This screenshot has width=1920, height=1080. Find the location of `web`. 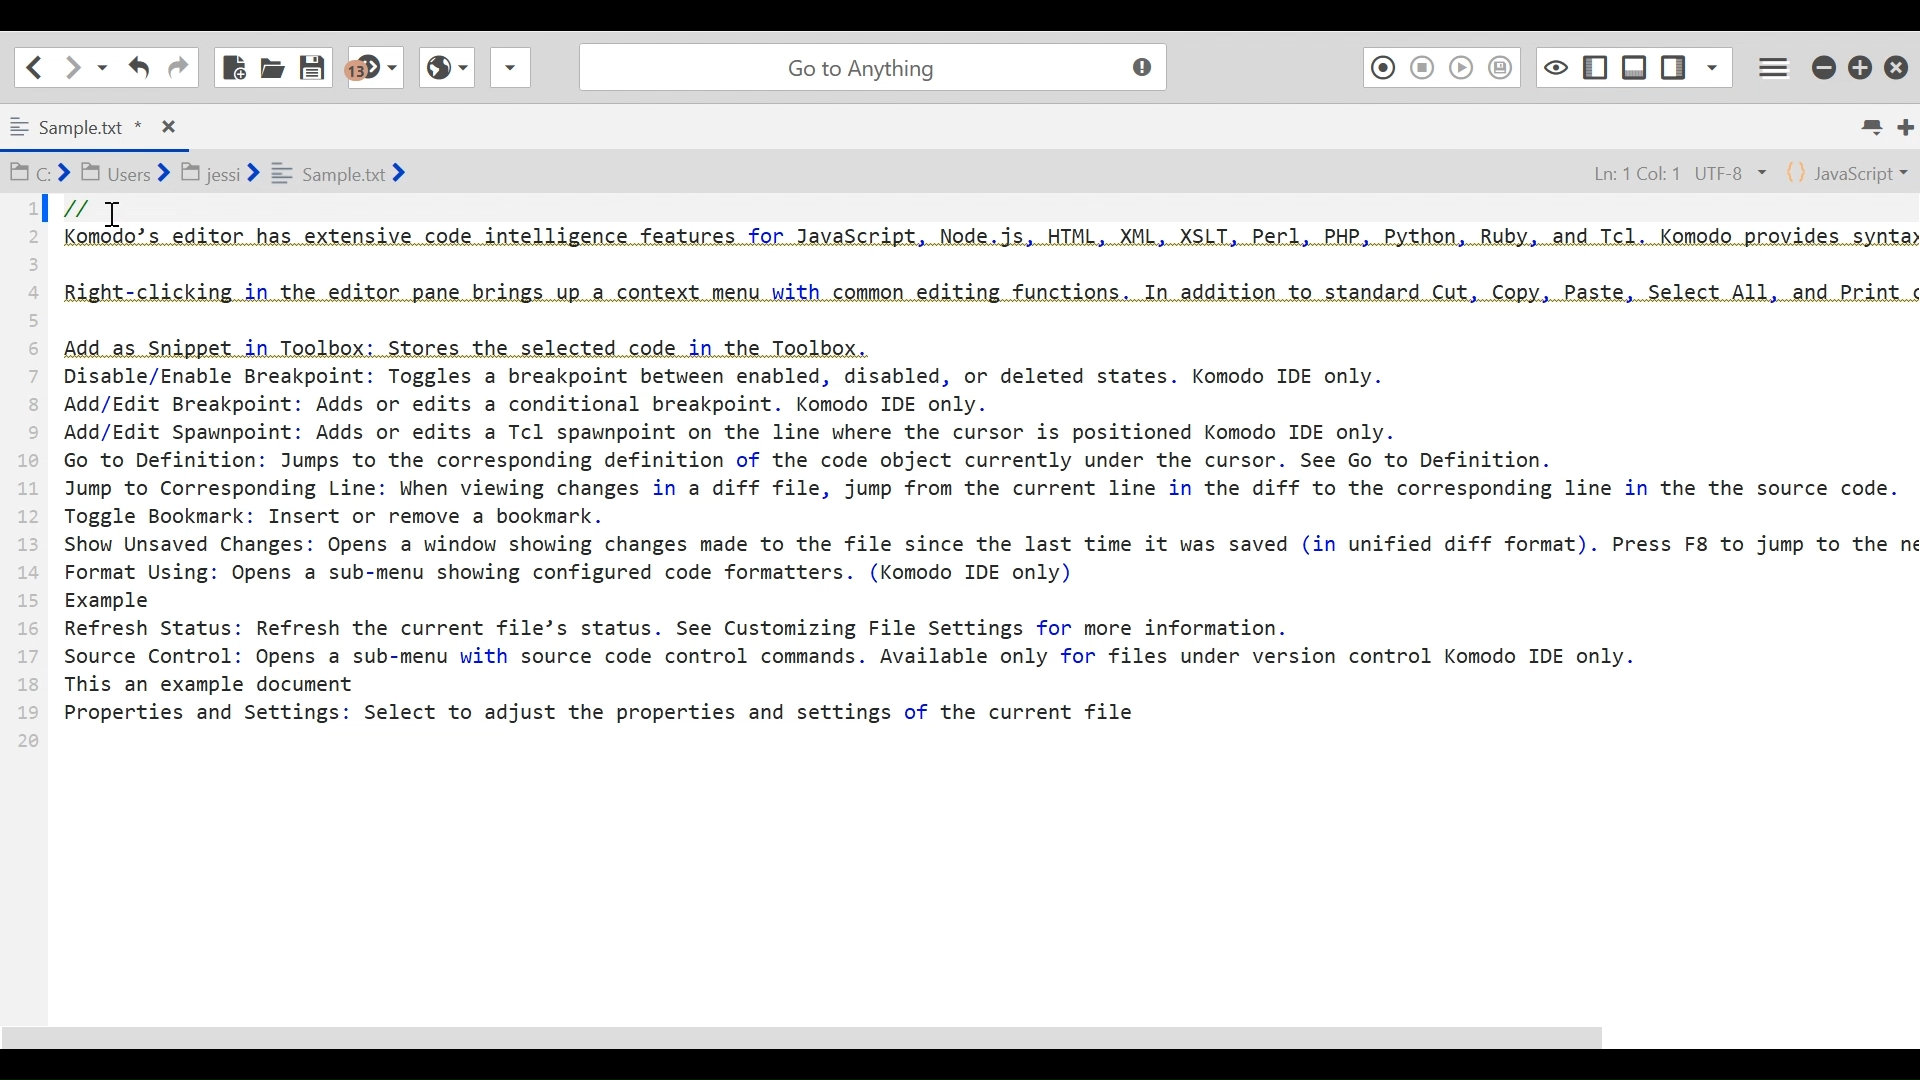

web is located at coordinates (444, 73).